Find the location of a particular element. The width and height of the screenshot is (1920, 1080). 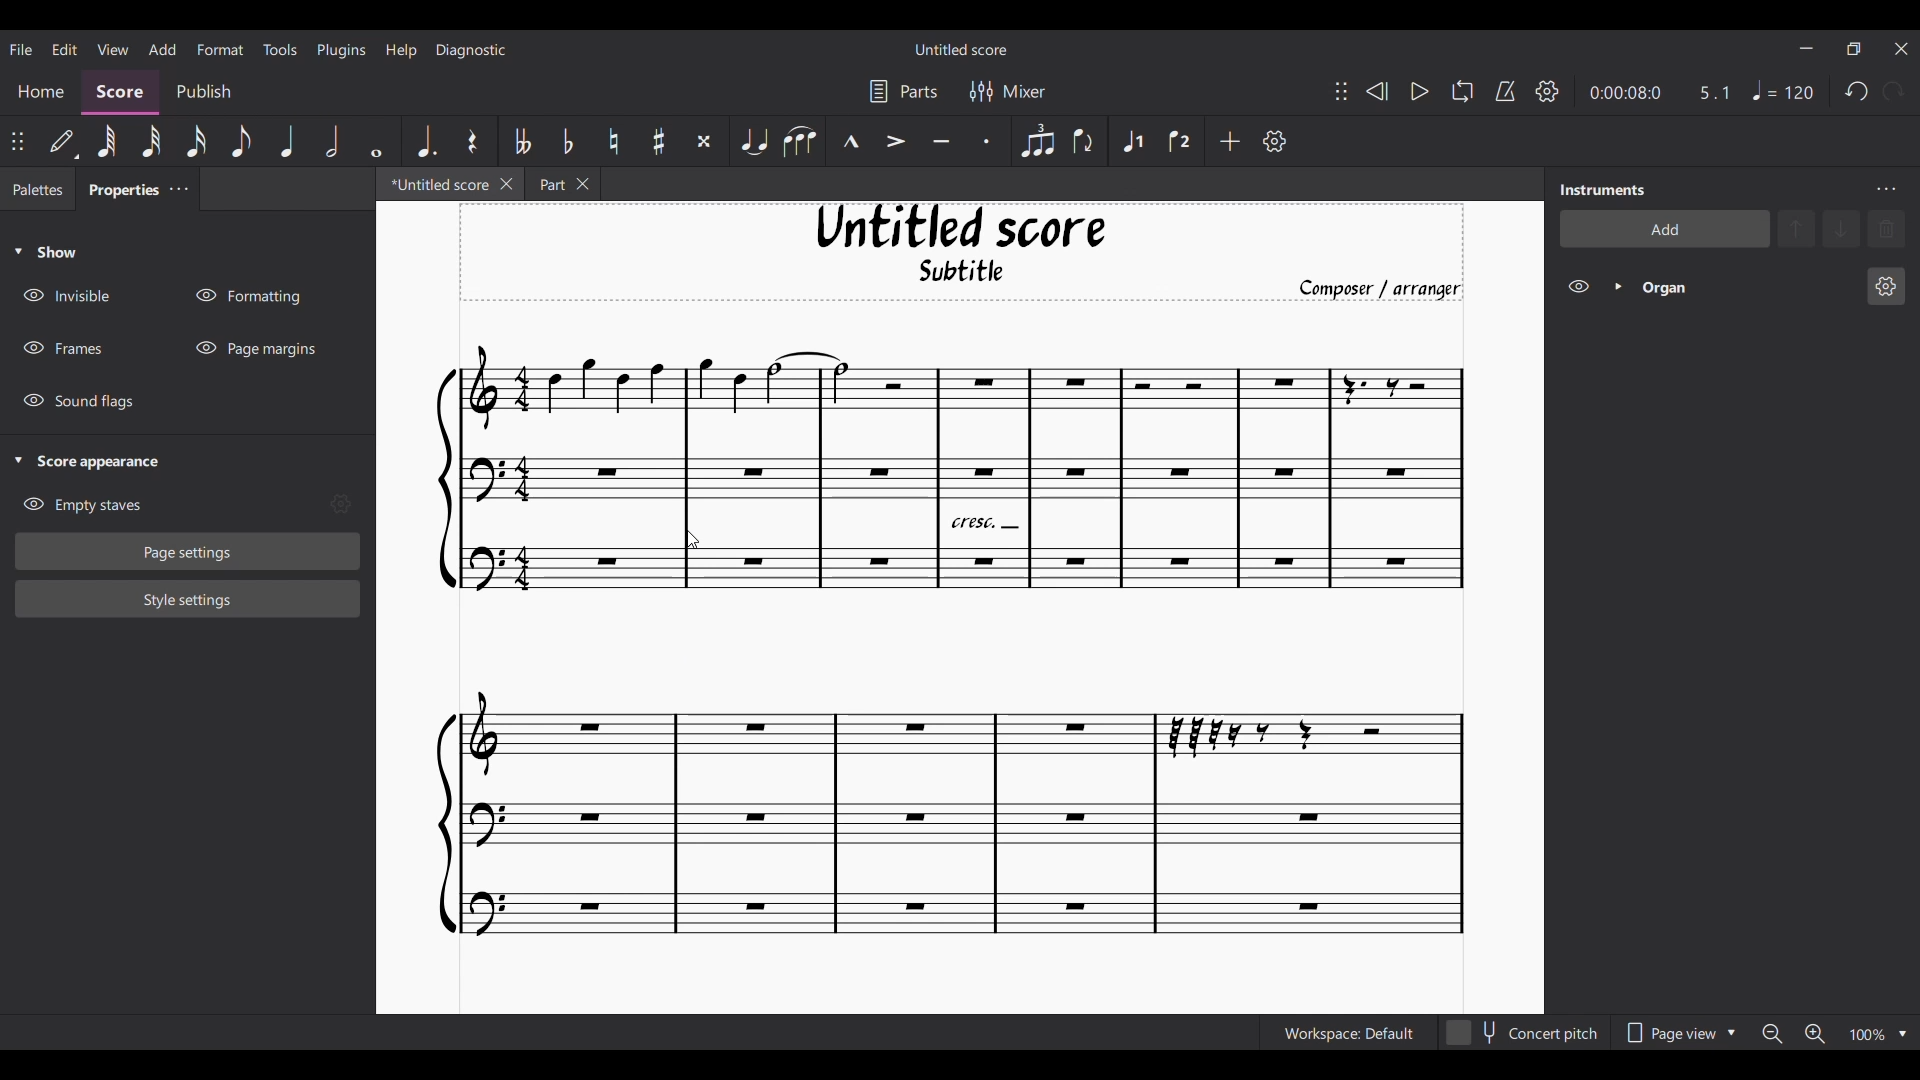

Tempo is located at coordinates (1783, 91).